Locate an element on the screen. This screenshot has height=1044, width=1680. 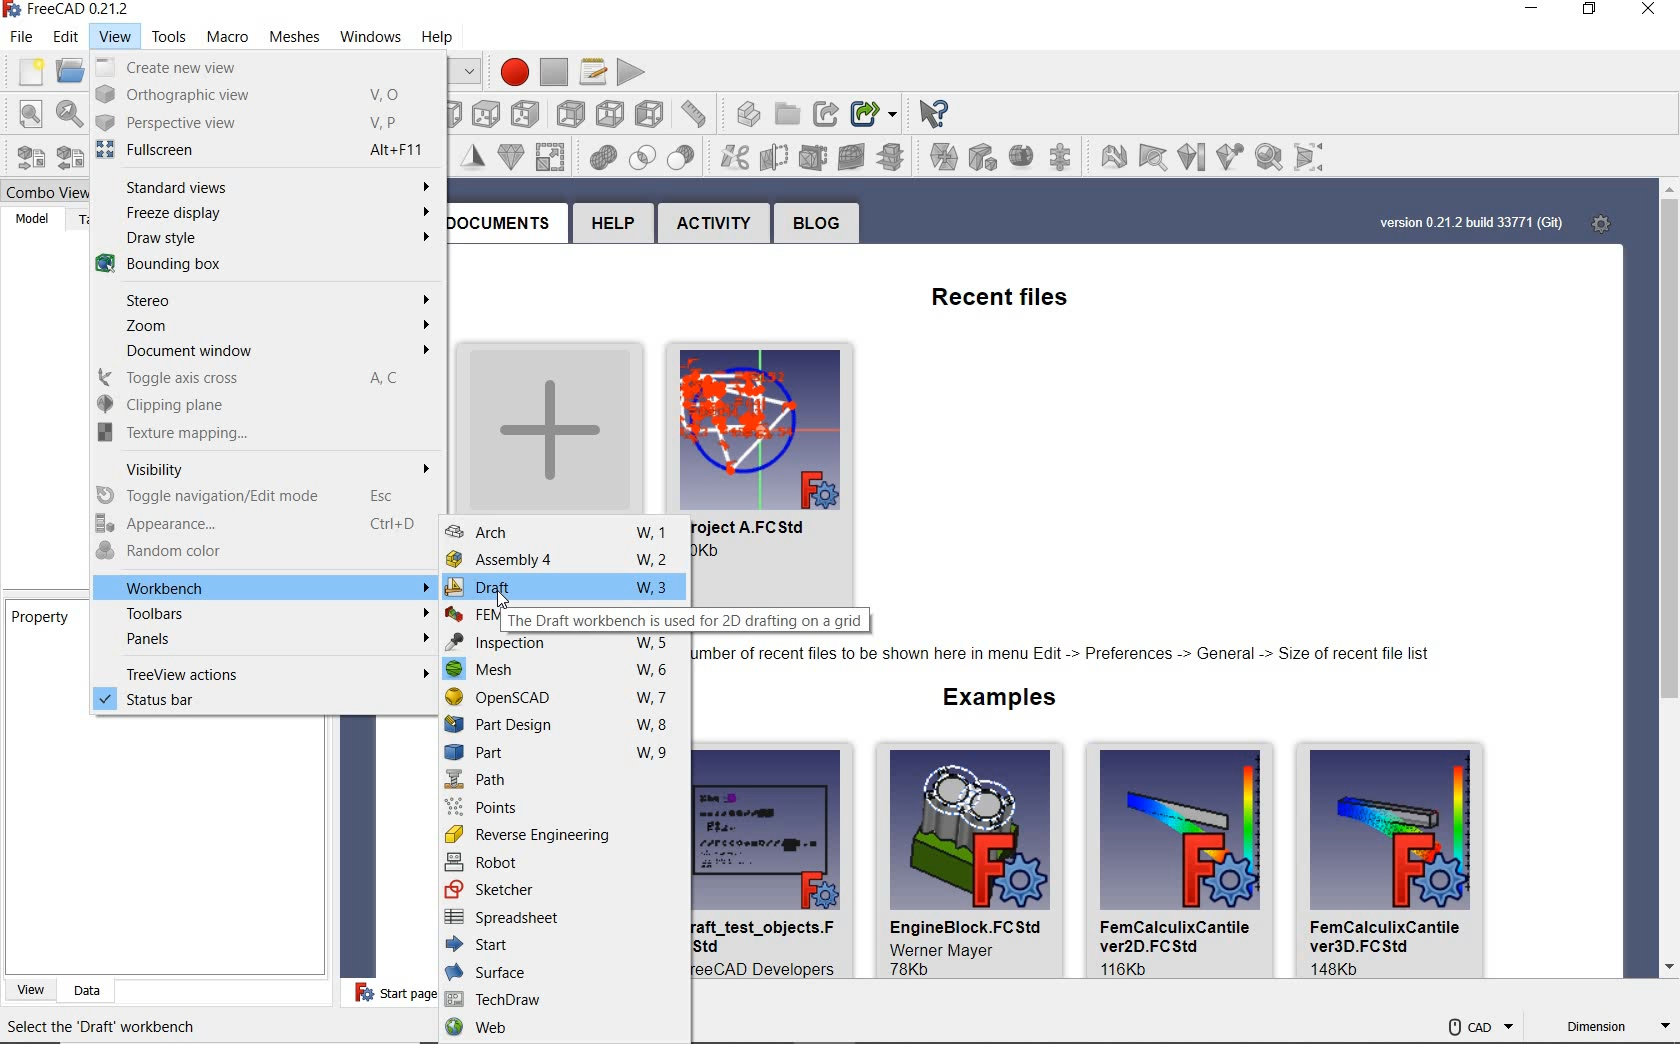
tasks is located at coordinates (82, 219).